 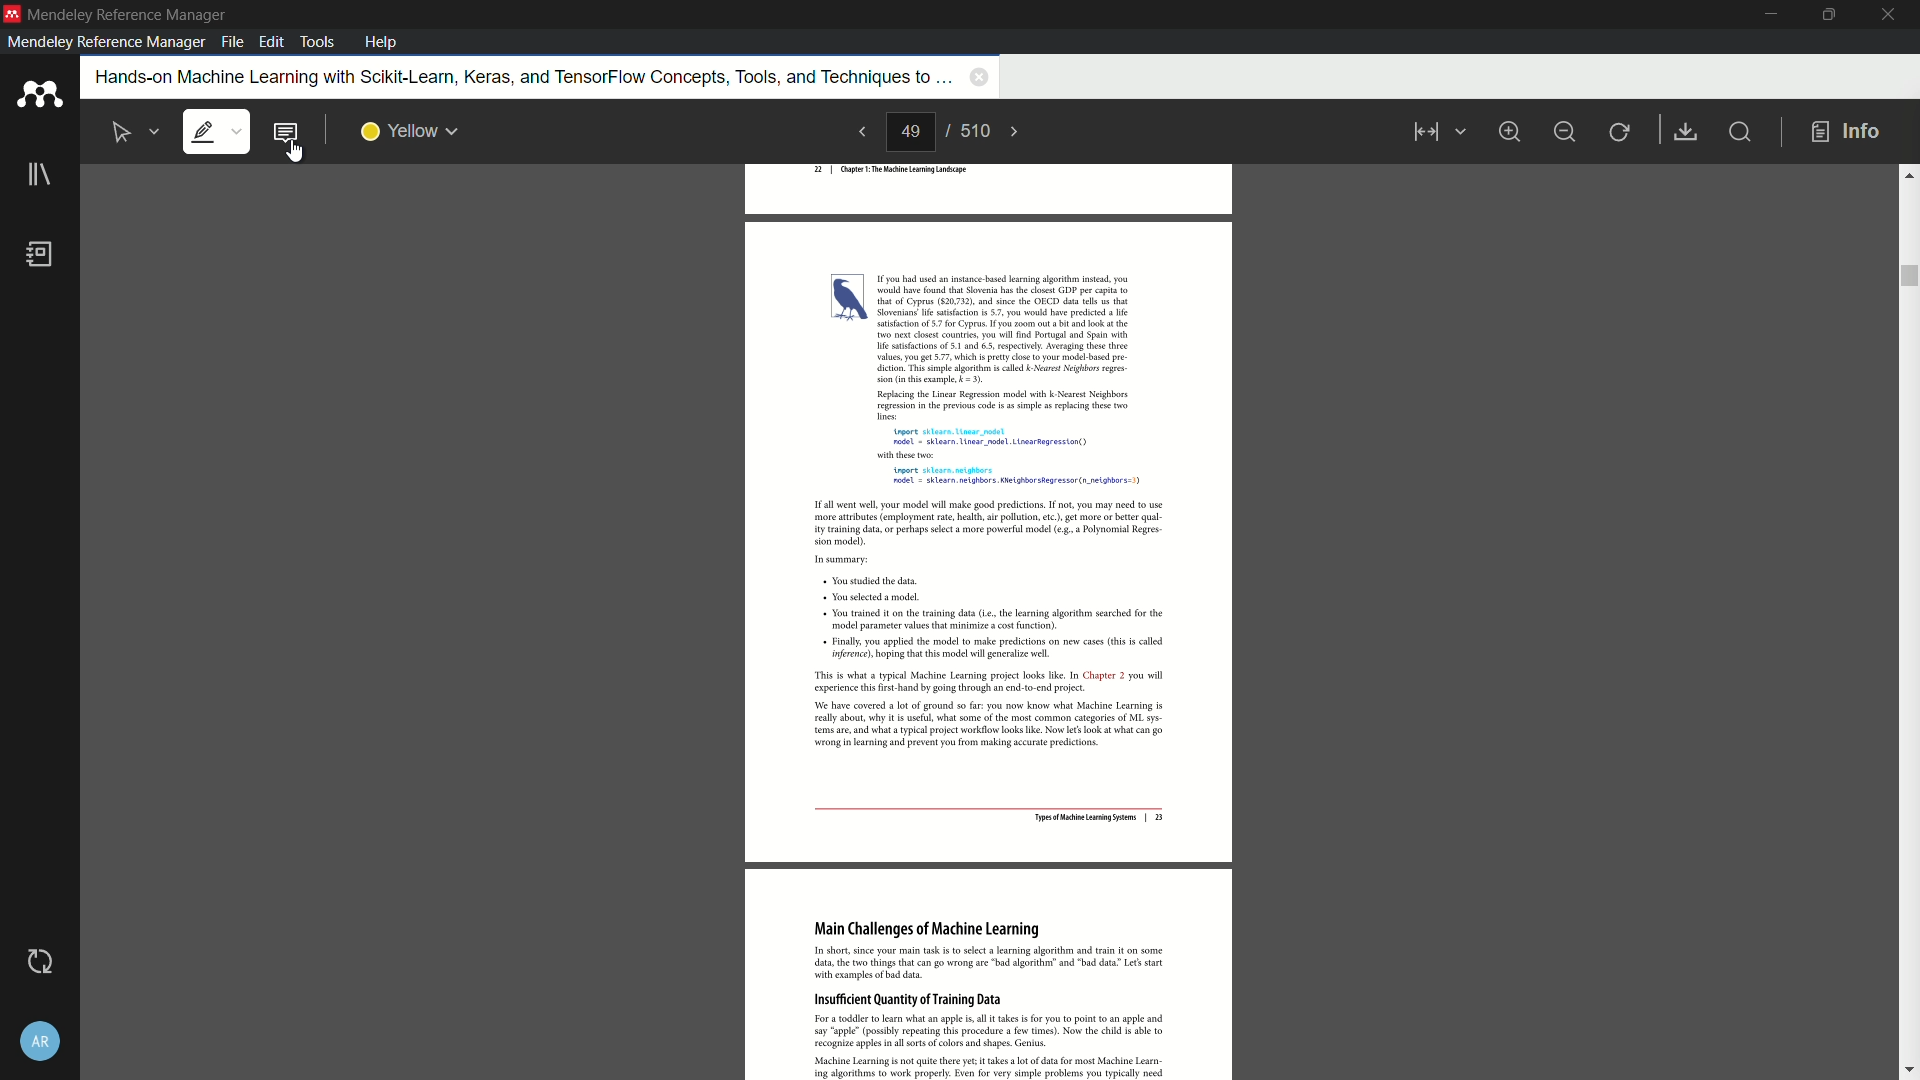 What do you see at coordinates (408, 131) in the screenshot?
I see `text highlight color` at bounding box center [408, 131].